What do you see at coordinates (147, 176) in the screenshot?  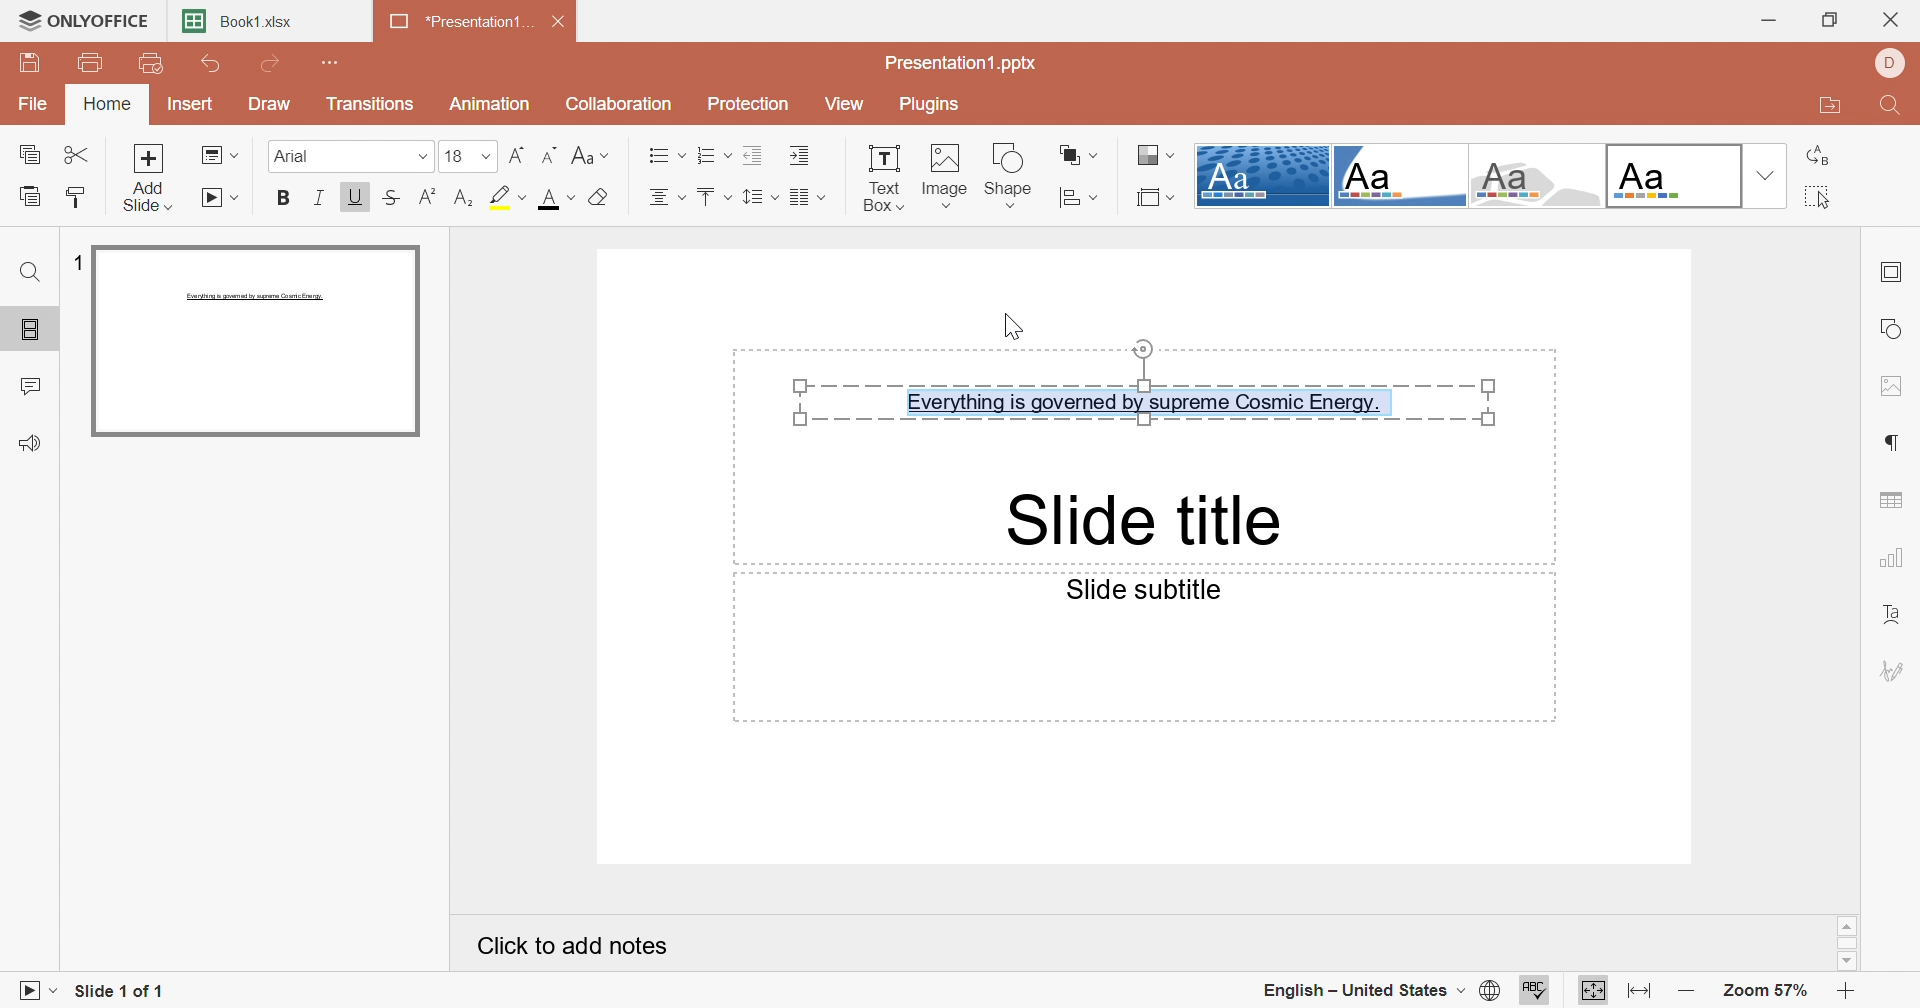 I see `Add slide` at bounding box center [147, 176].